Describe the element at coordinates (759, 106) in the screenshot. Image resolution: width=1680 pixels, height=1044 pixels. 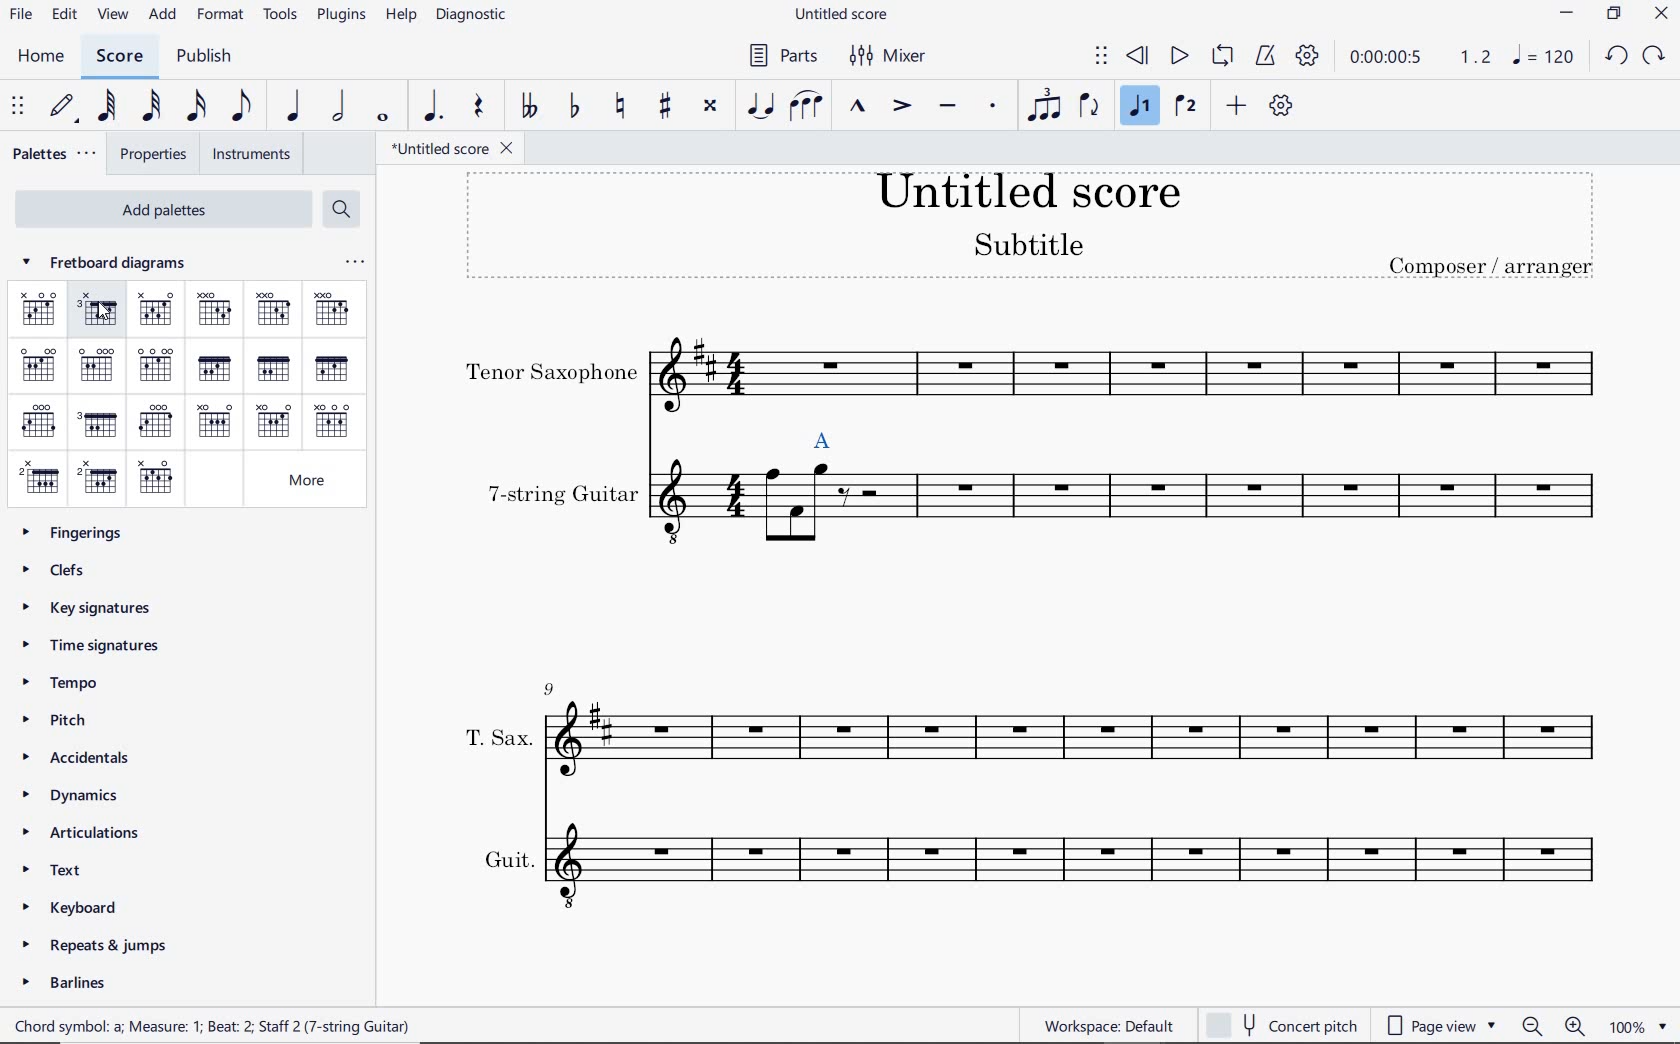
I see `TIE` at that location.